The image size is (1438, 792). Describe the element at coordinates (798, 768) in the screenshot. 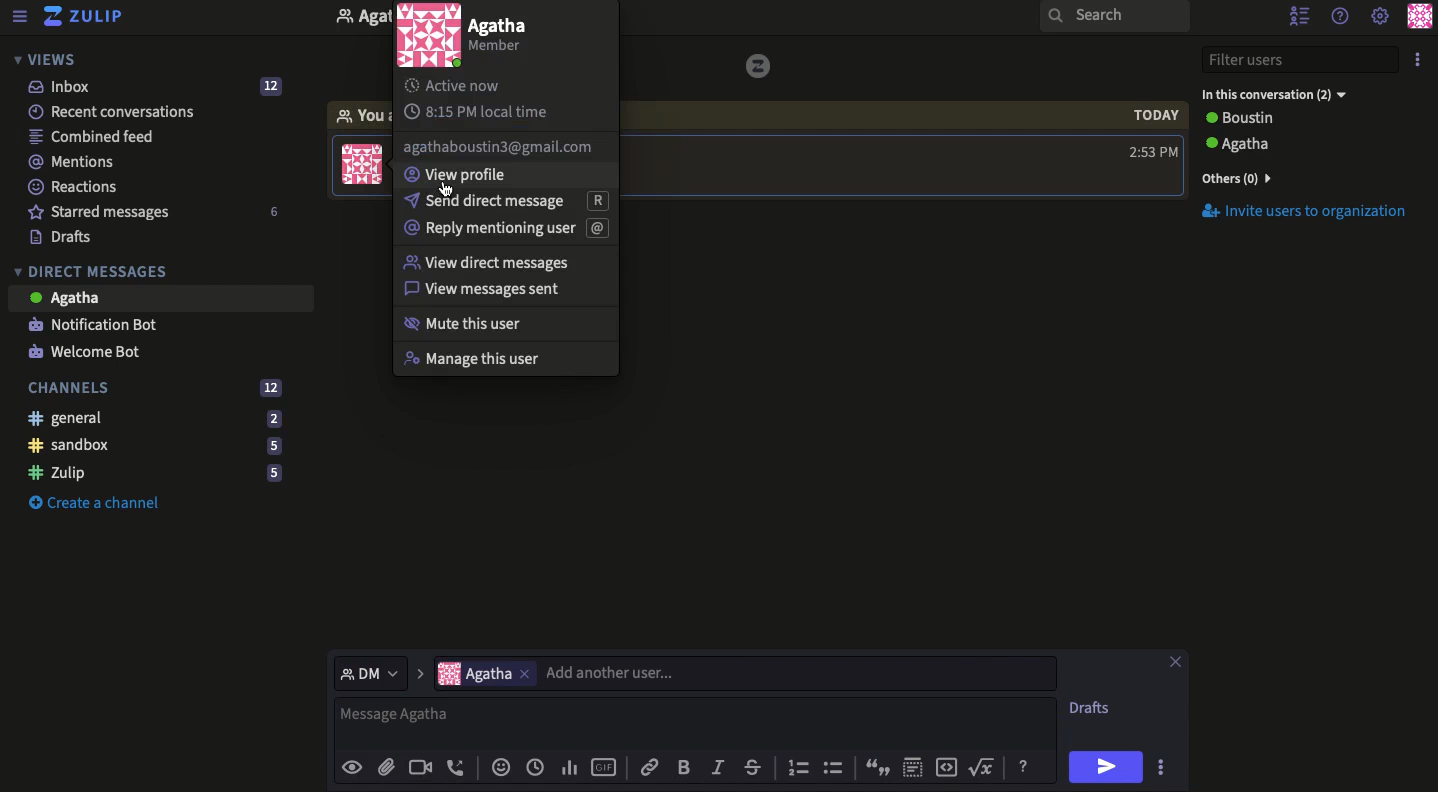

I see `Number bullet` at that location.